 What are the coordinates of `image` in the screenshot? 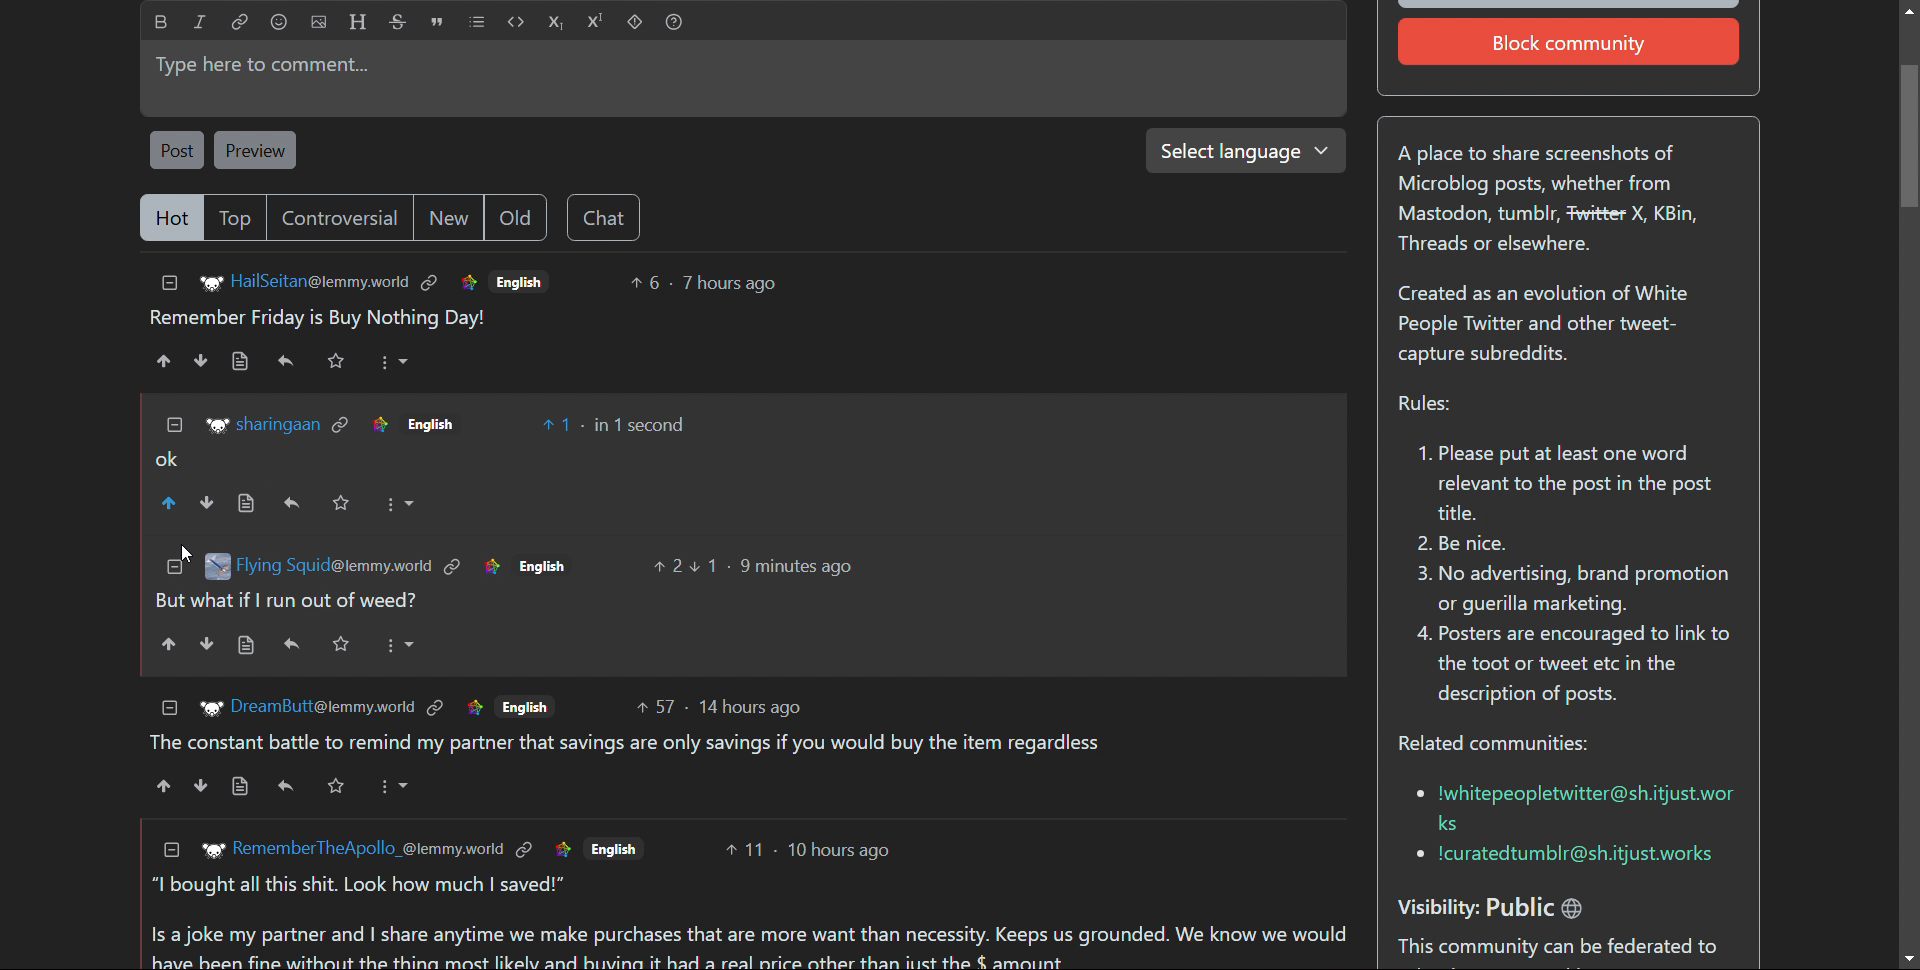 It's located at (215, 567).